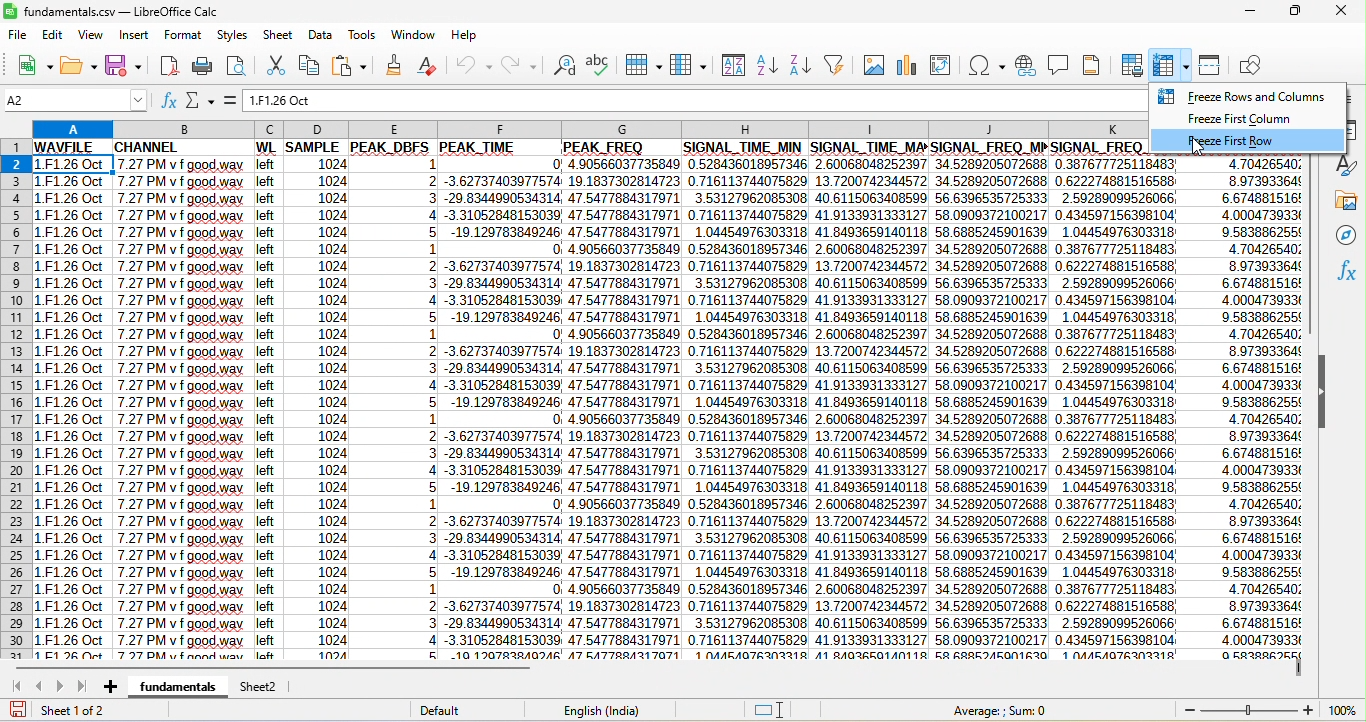 The image size is (1366, 722). Describe the element at coordinates (473, 68) in the screenshot. I see `undo` at that location.